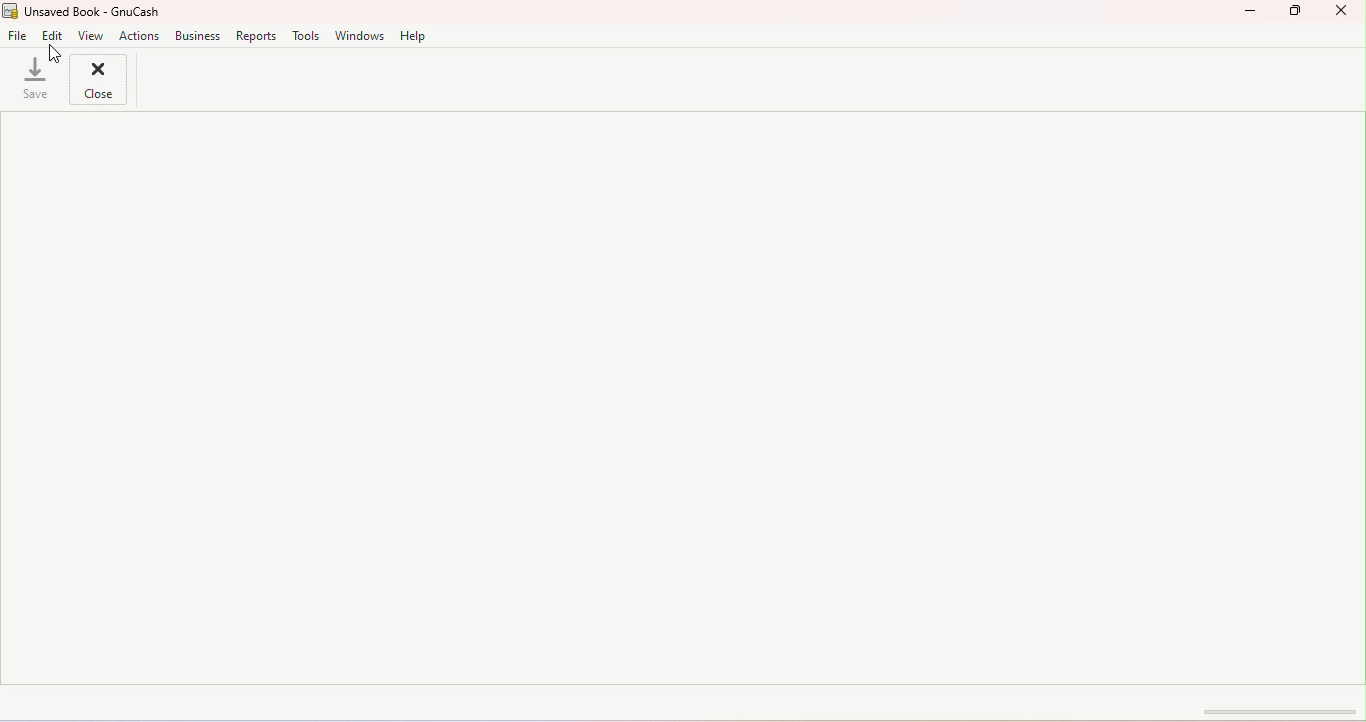 The image size is (1366, 722). Describe the element at coordinates (416, 36) in the screenshot. I see `Help` at that location.